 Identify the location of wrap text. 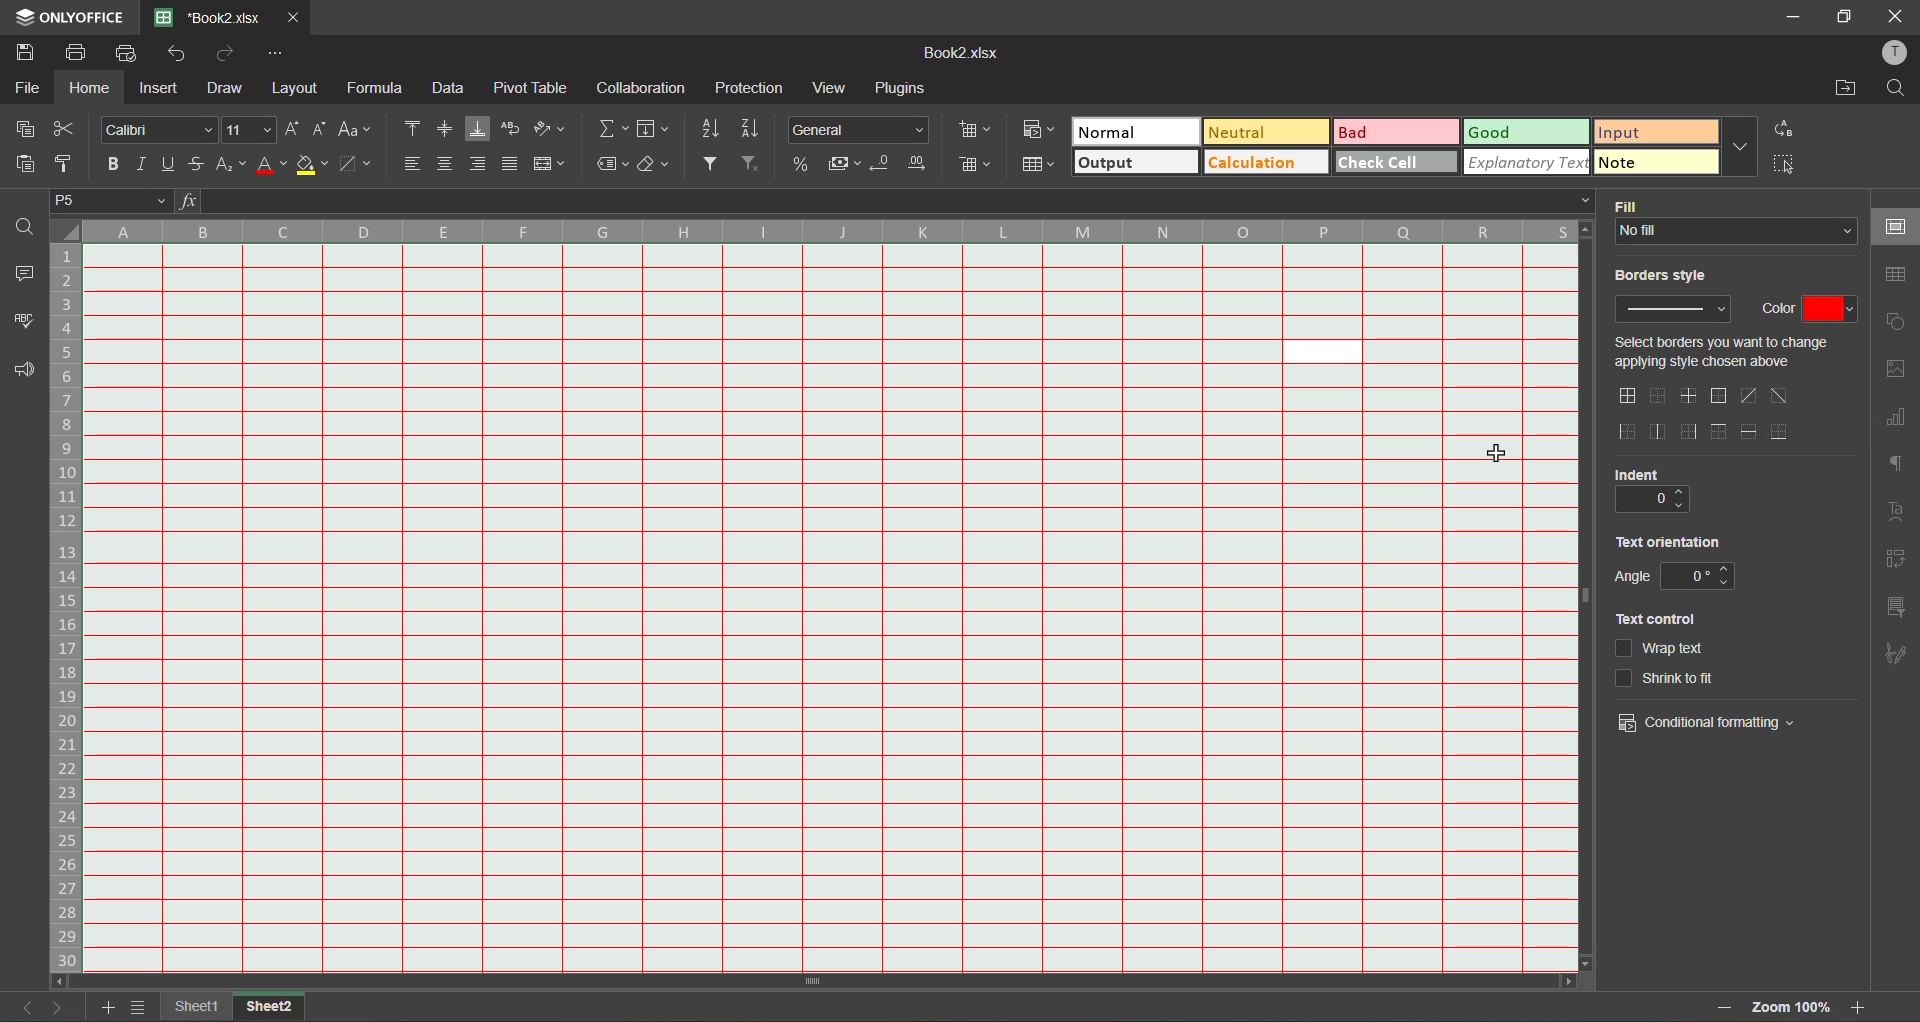
(1661, 648).